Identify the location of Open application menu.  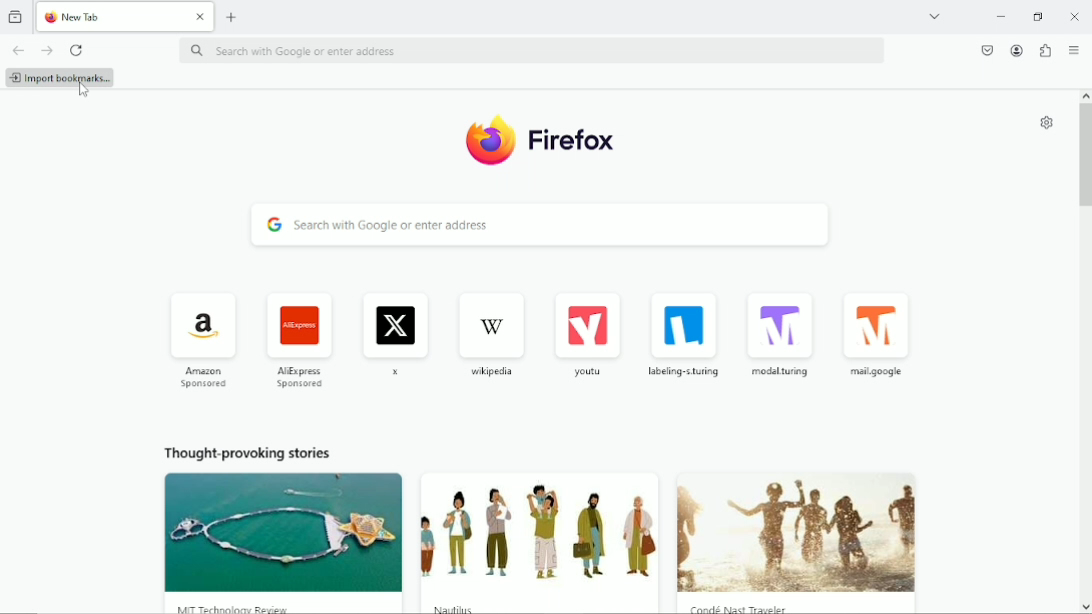
(1076, 50).